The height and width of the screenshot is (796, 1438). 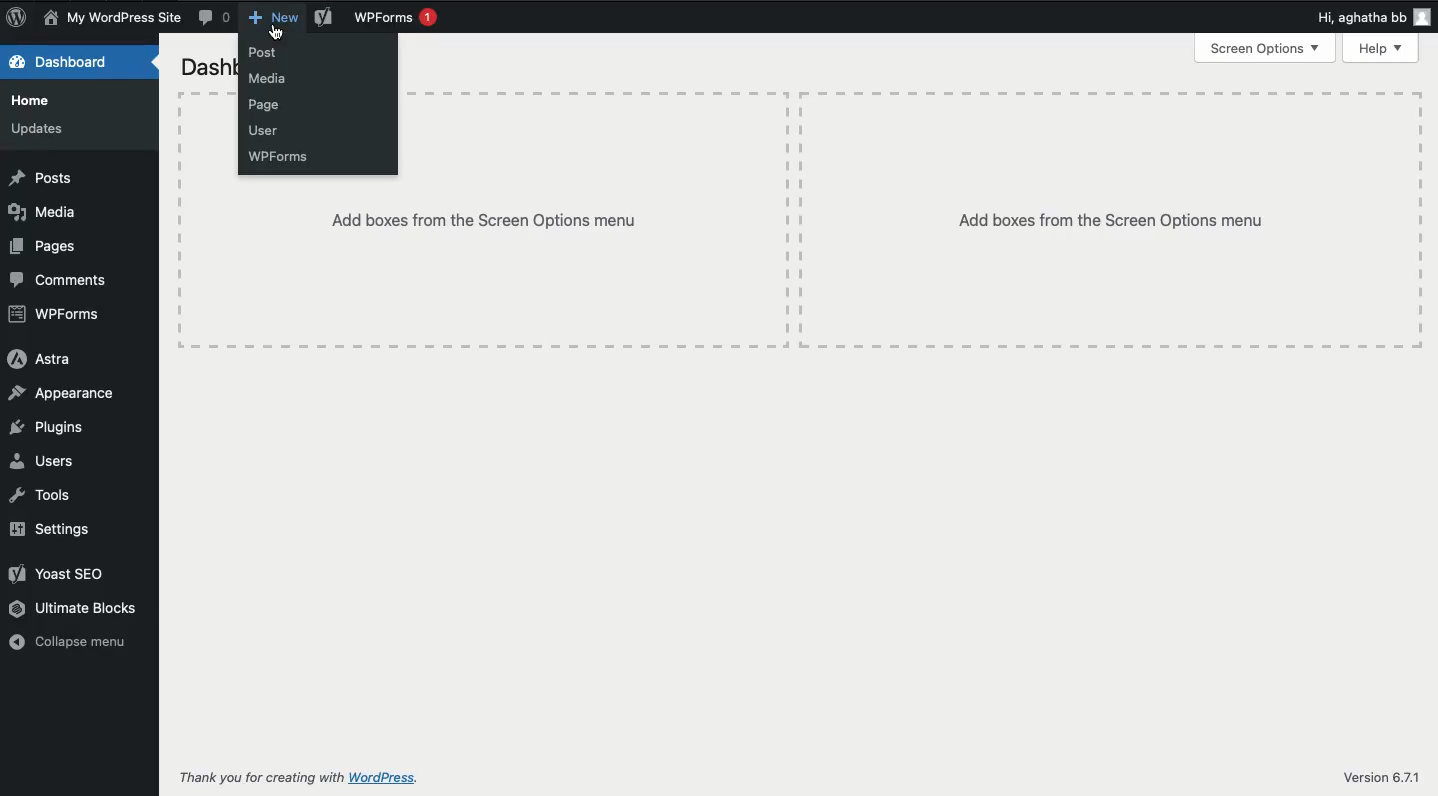 What do you see at coordinates (1380, 777) in the screenshot?
I see `Version 6.7.1` at bounding box center [1380, 777].